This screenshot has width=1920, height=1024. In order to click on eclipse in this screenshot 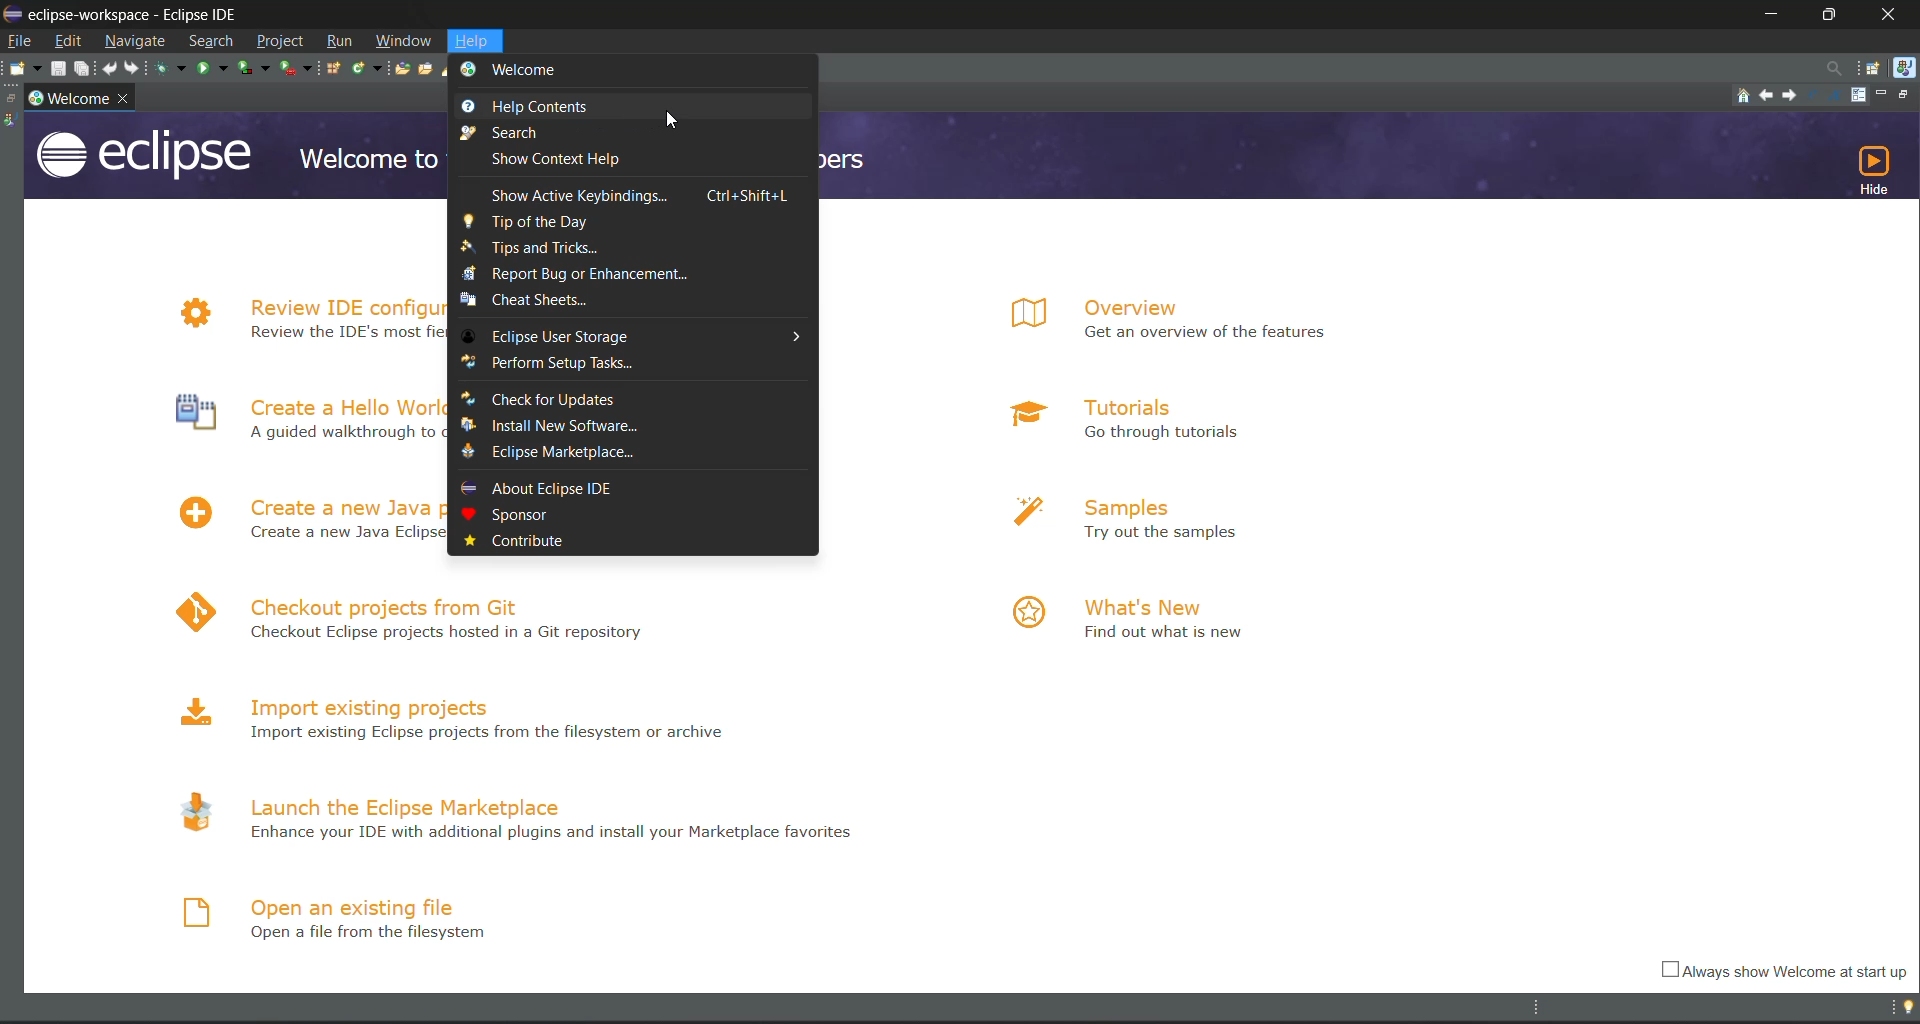, I will do `click(141, 155)`.